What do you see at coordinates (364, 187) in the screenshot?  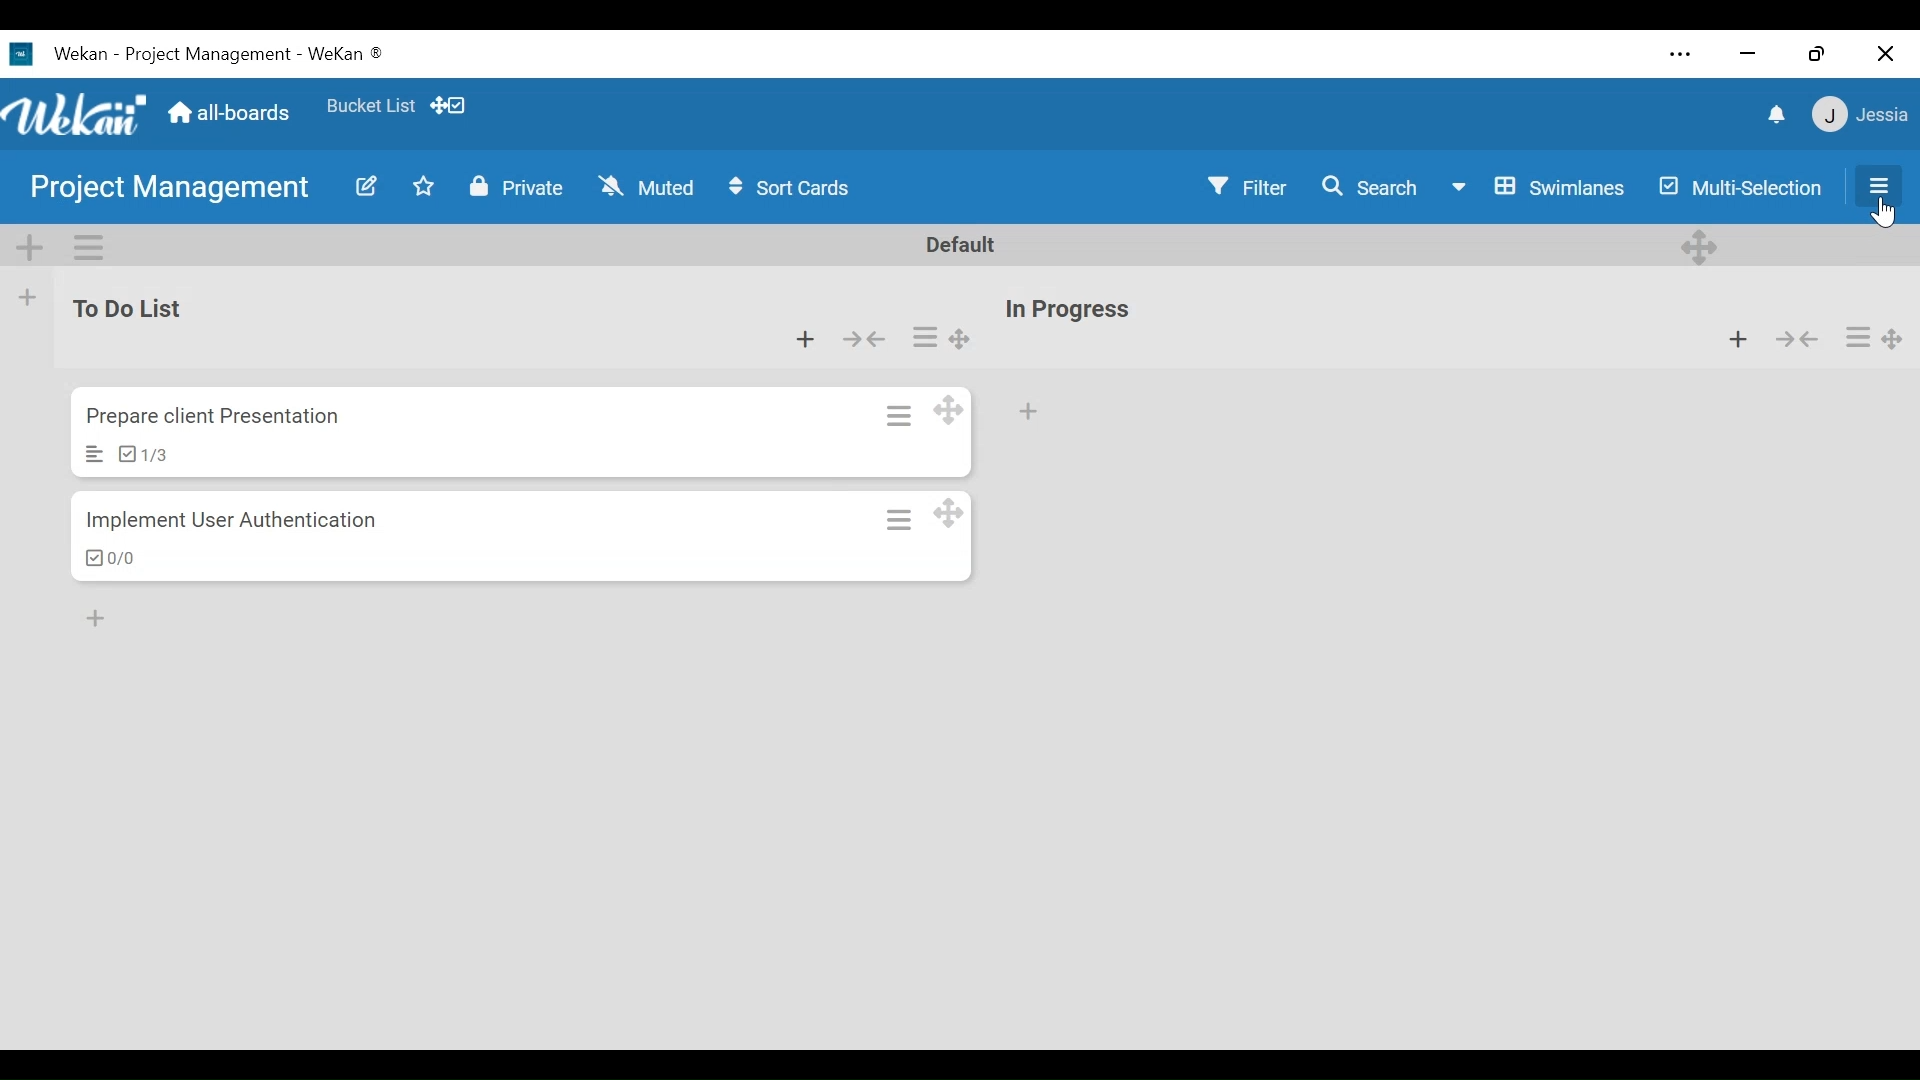 I see `Edit` at bounding box center [364, 187].